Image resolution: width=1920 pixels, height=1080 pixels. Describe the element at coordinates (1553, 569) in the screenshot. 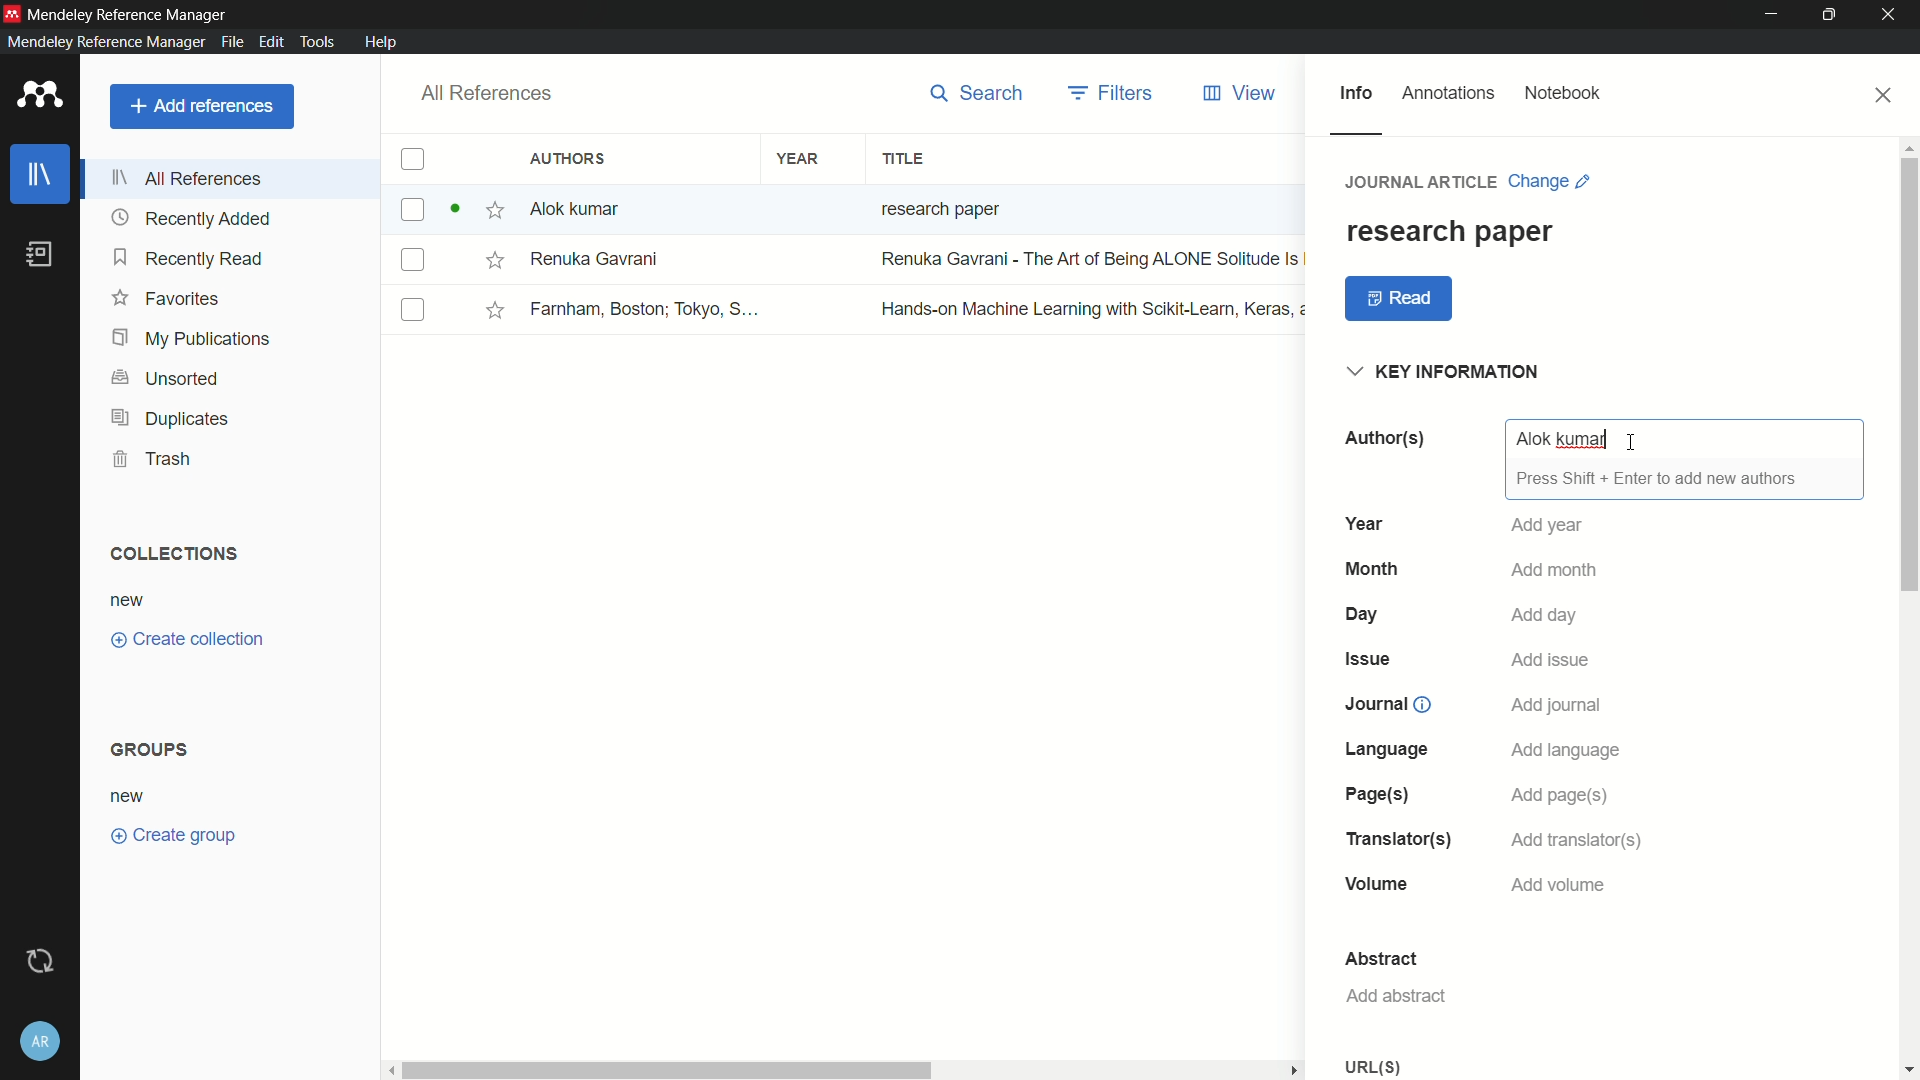

I see `add month` at that location.